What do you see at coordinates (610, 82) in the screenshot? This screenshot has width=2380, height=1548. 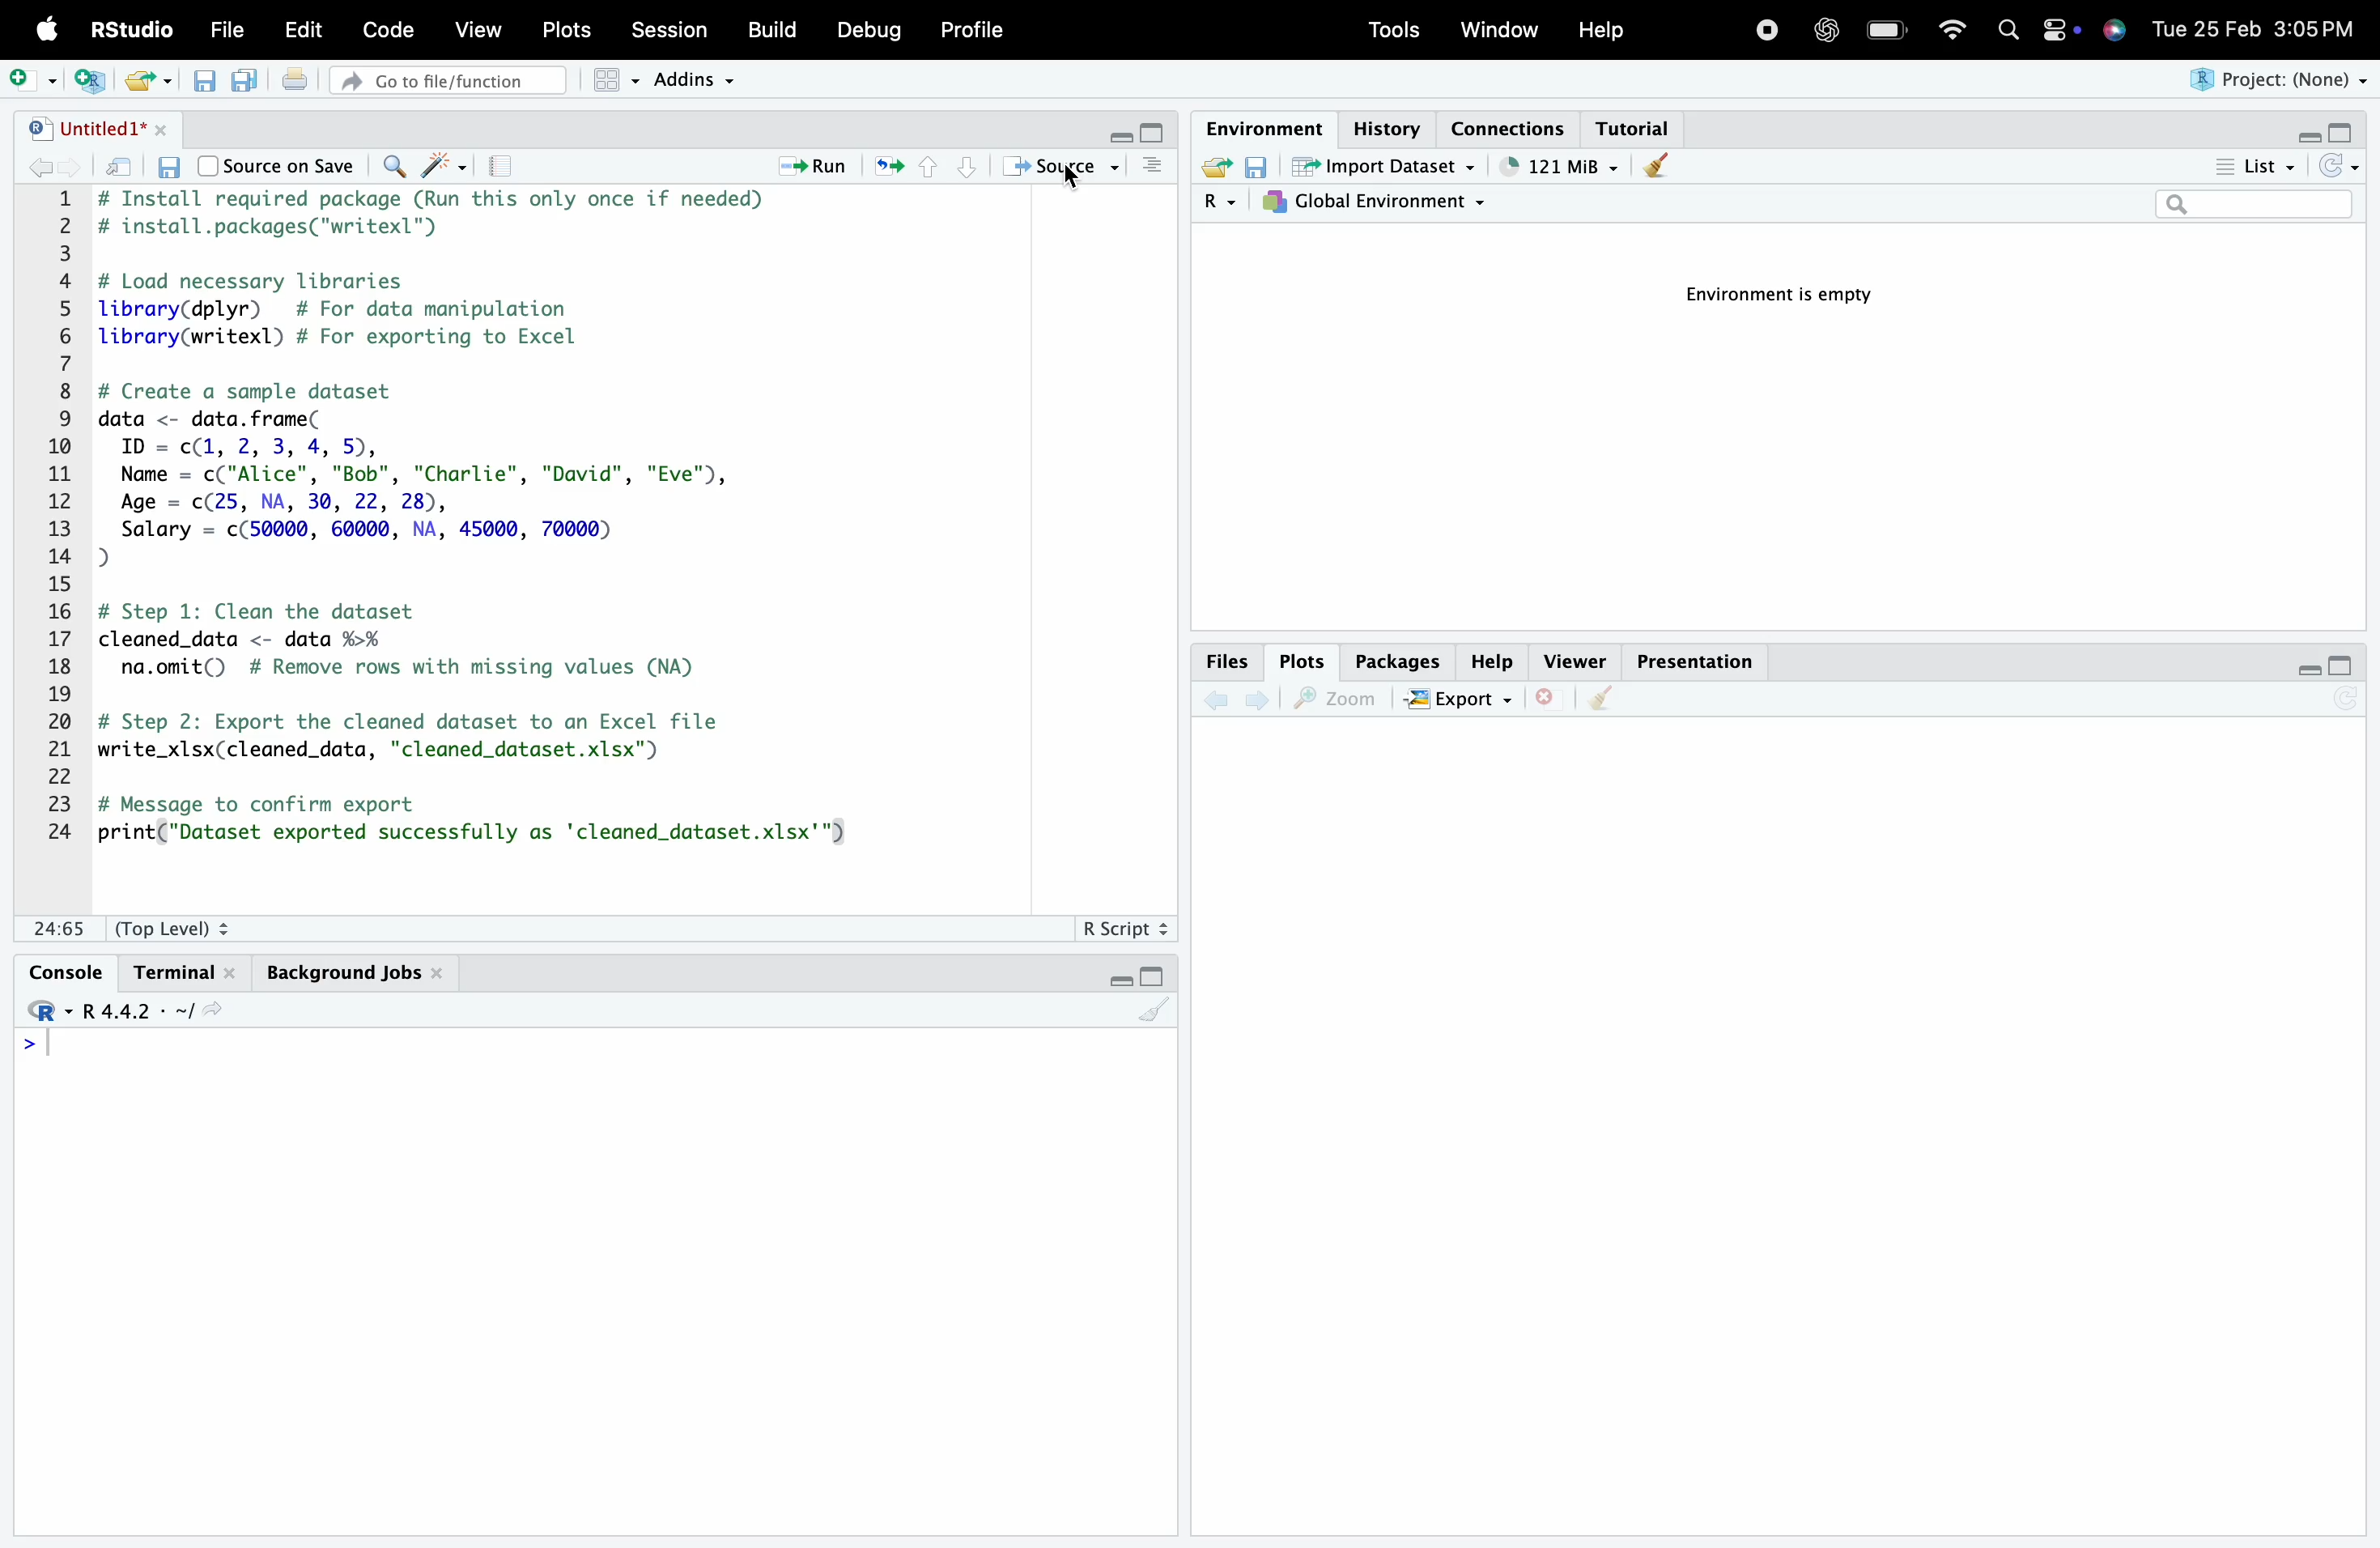 I see `Workspace panes` at bounding box center [610, 82].